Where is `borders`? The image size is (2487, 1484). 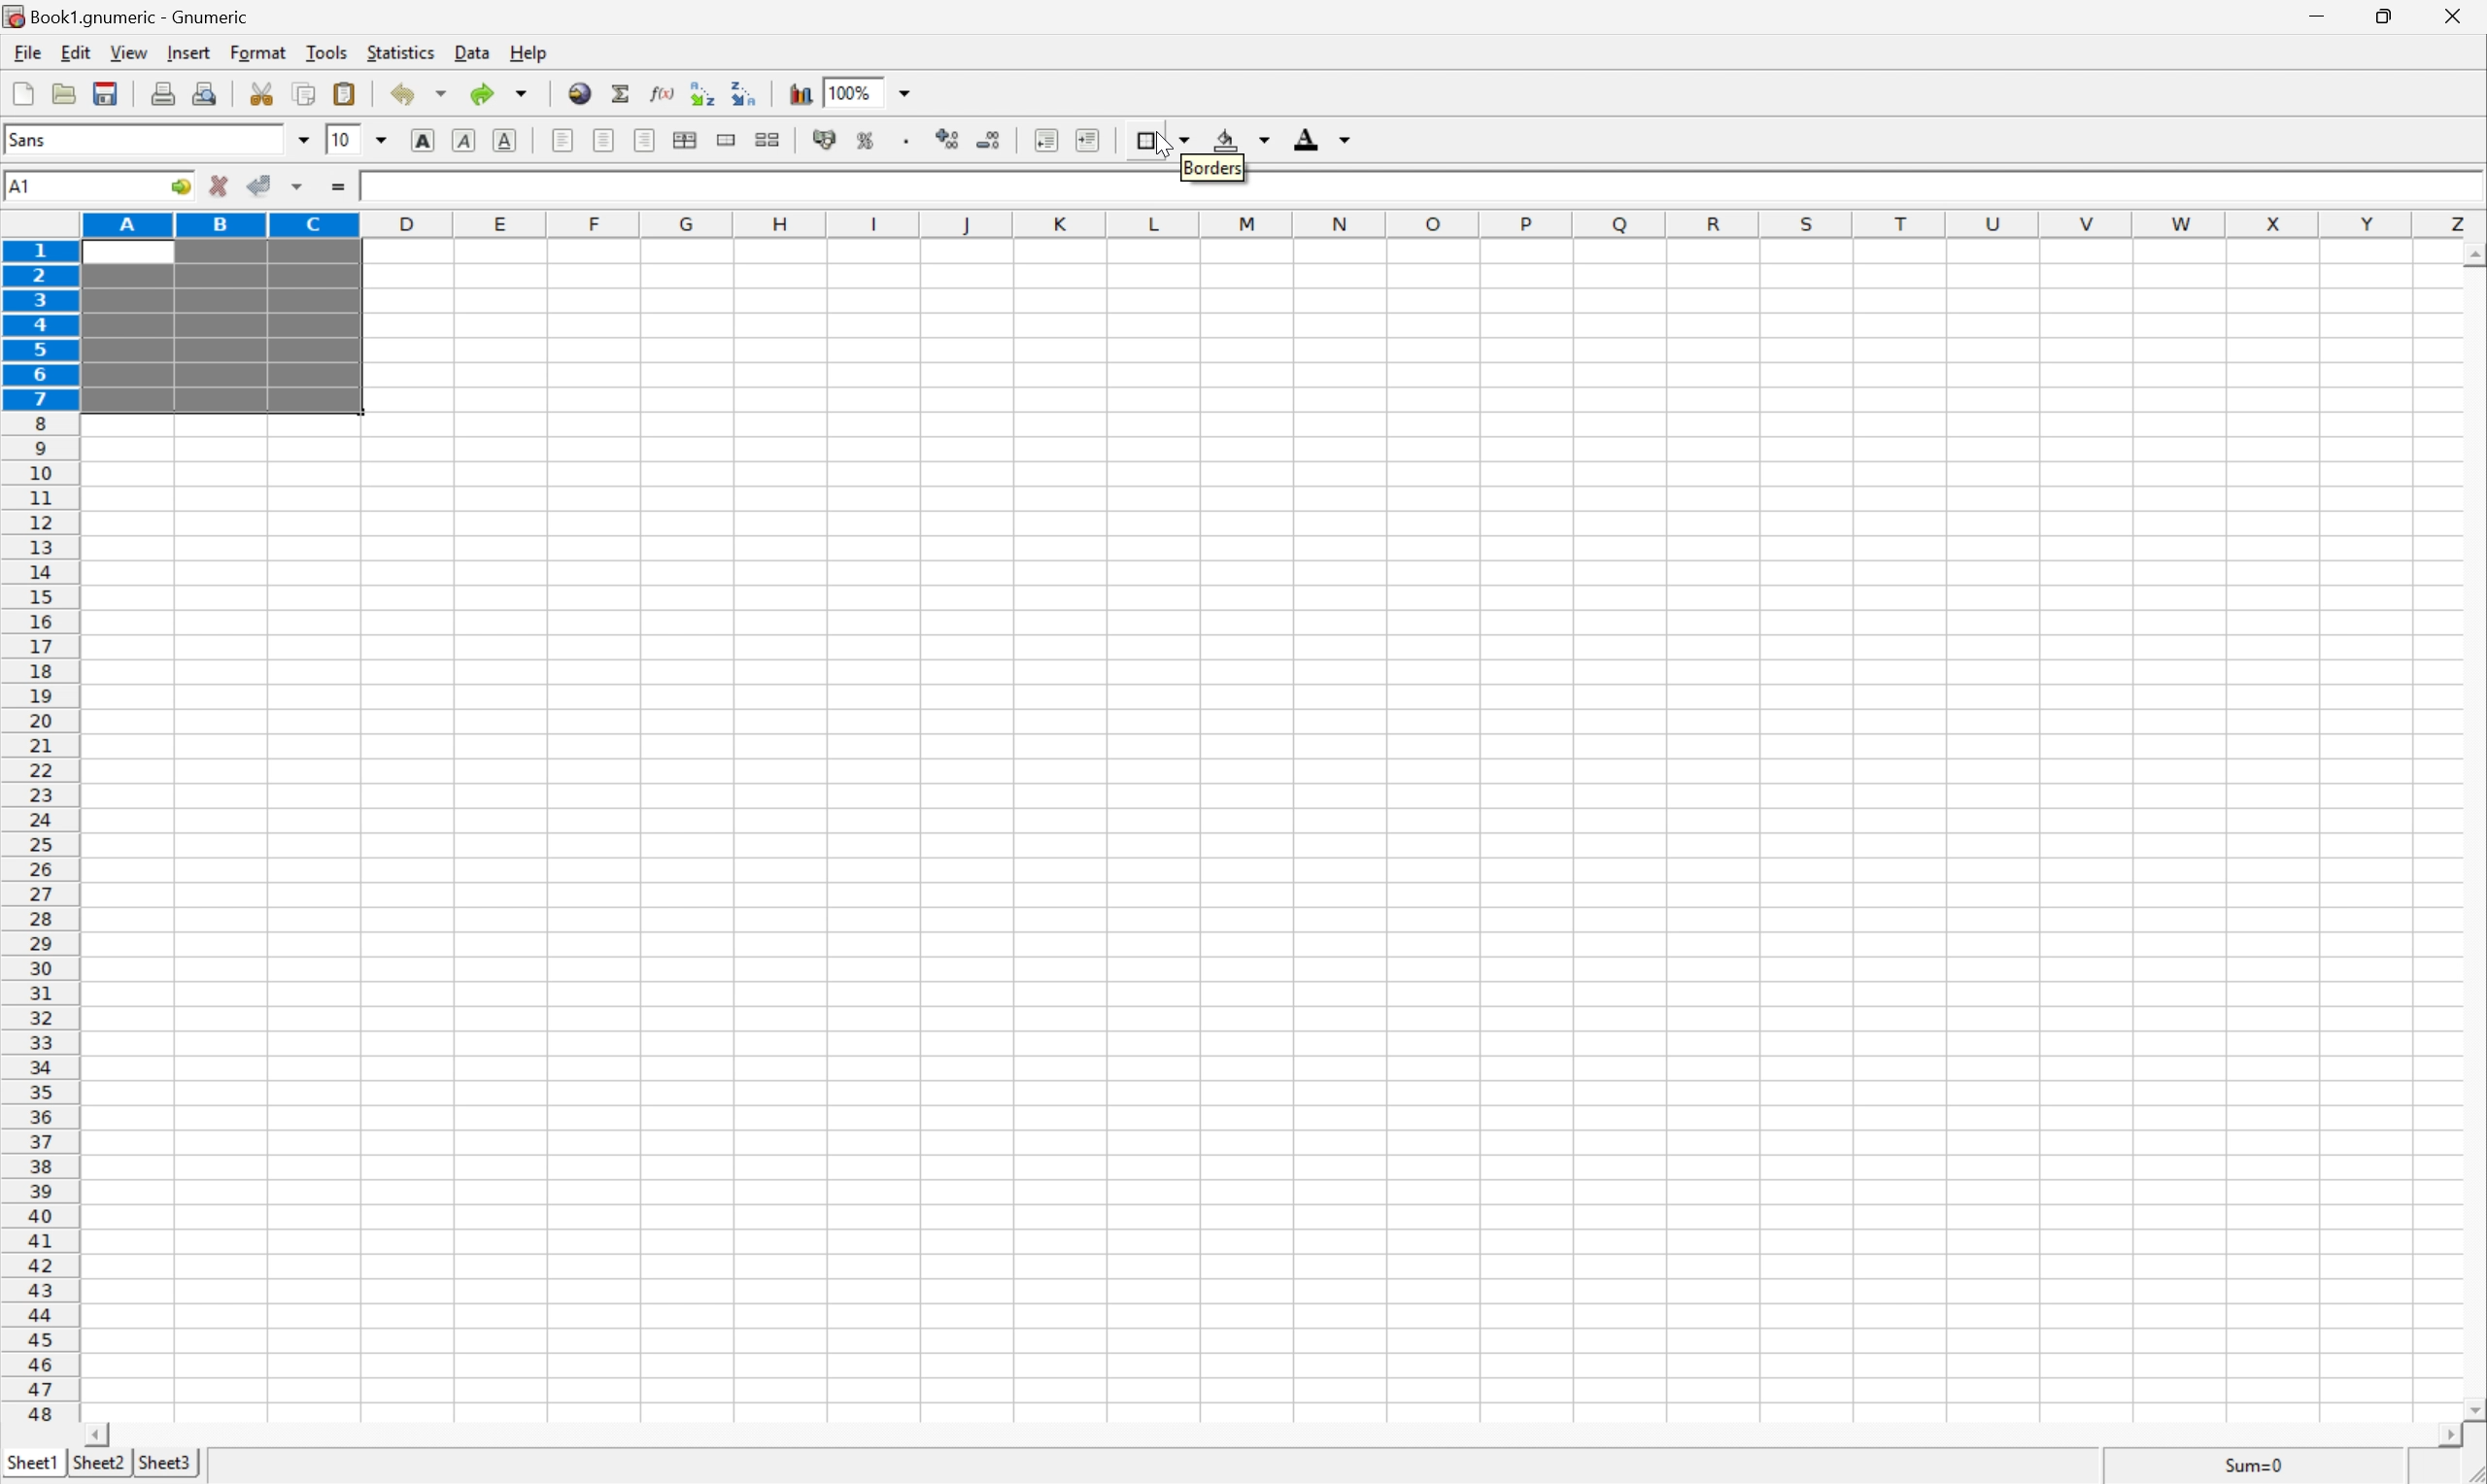
borders is located at coordinates (1160, 138).